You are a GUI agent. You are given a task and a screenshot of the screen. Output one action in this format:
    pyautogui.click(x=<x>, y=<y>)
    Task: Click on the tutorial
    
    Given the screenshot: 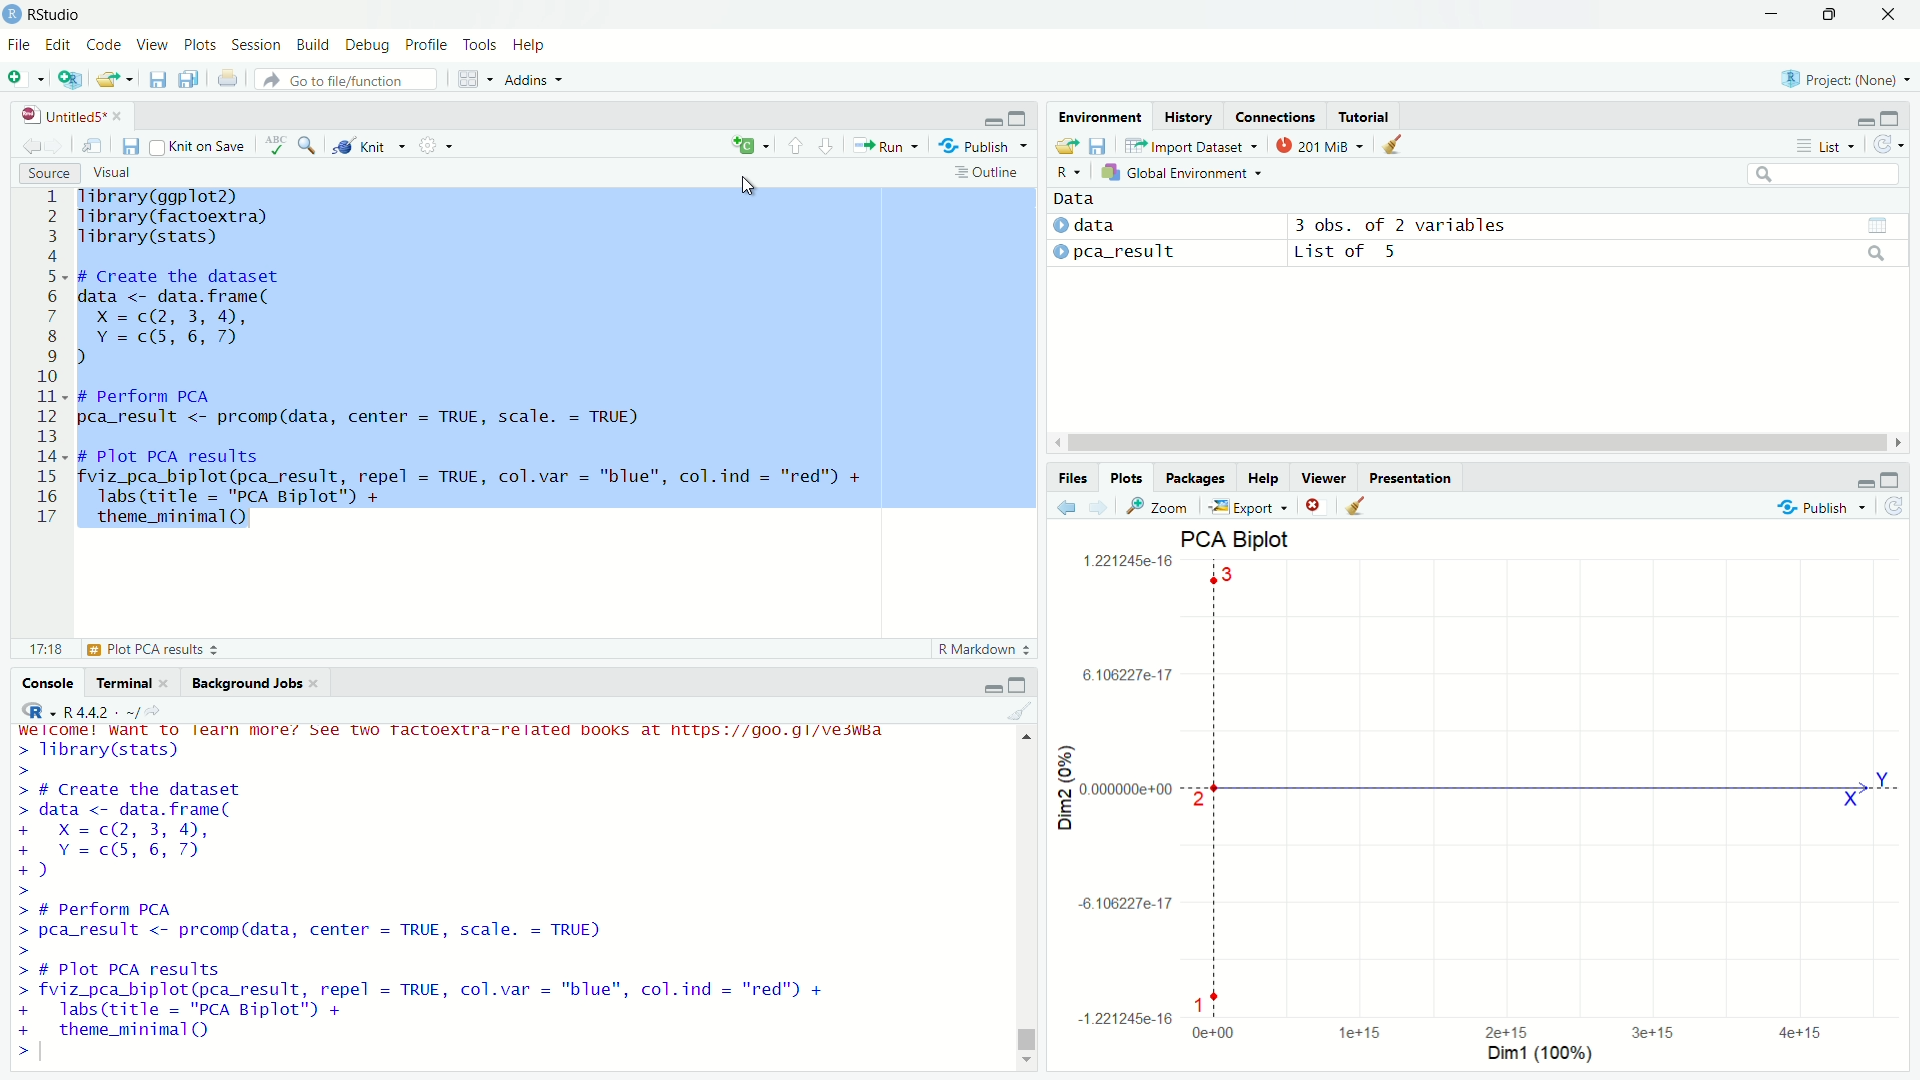 What is the action you would take?
    pyautogui.click(x=1363, y=116)
    